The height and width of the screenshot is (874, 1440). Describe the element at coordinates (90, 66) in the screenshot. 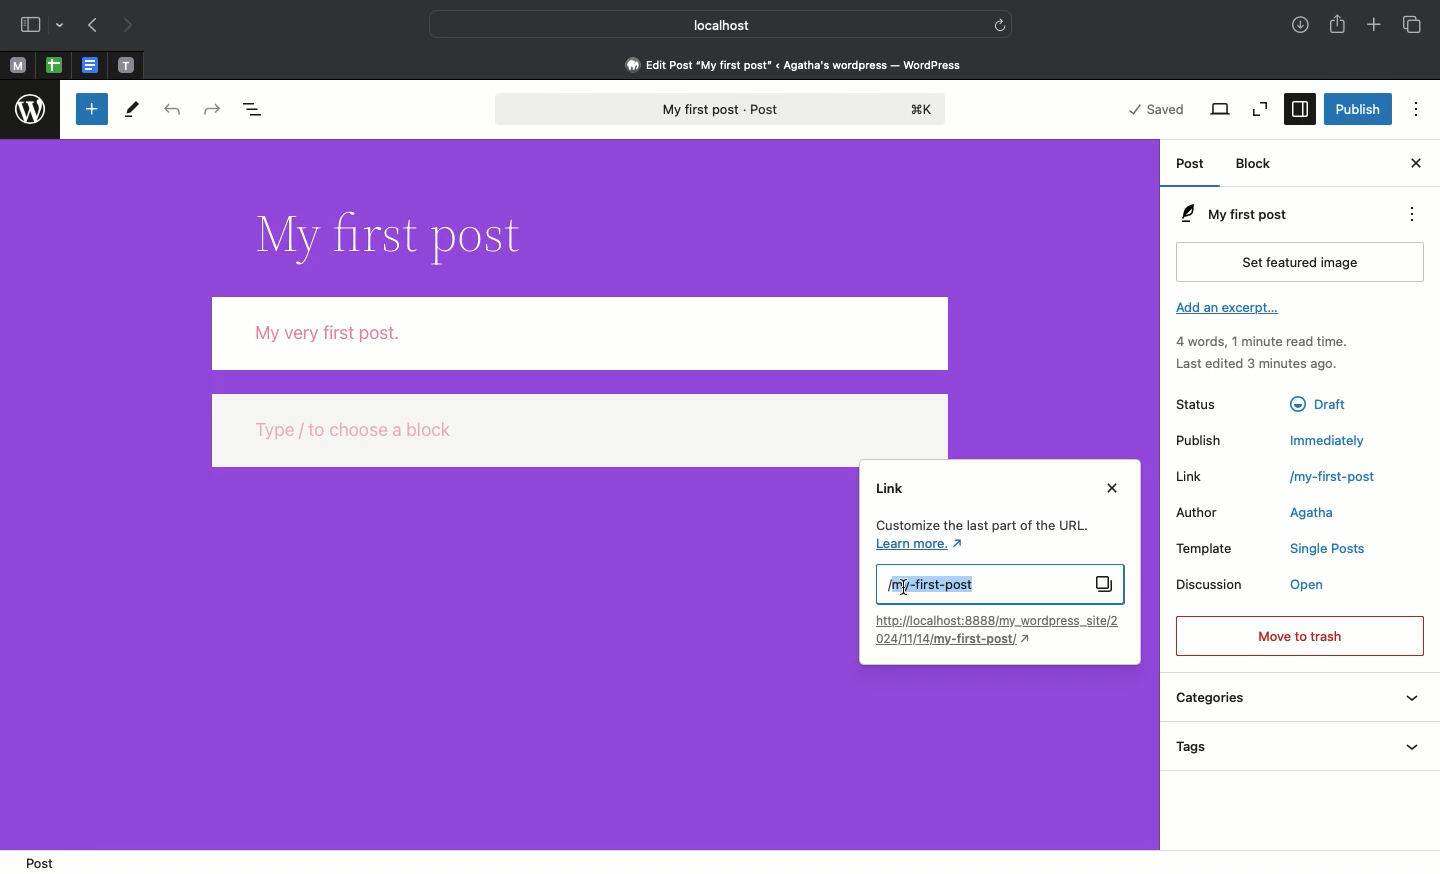

I see `pinned tabs` at that location.